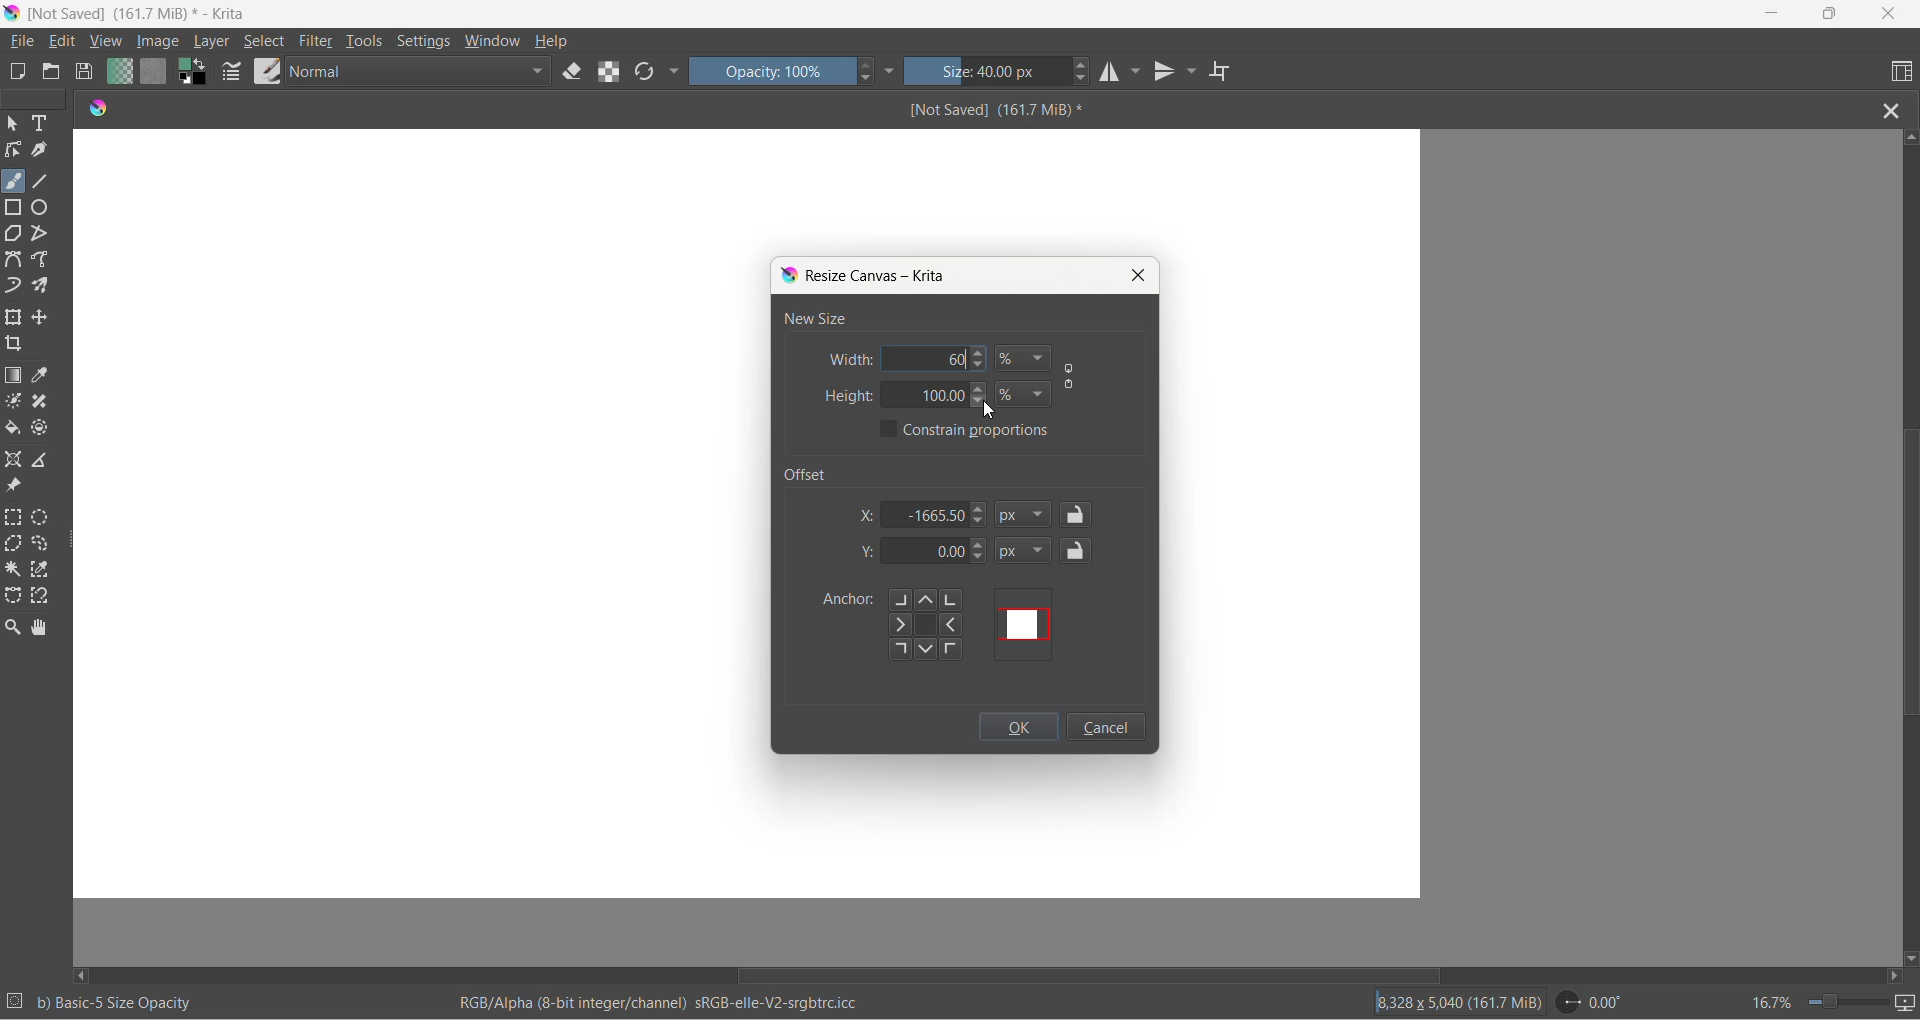 The height and width of the screenshot is (1020, 1920). I want to click on wrap around mode, so click(1228, 72).